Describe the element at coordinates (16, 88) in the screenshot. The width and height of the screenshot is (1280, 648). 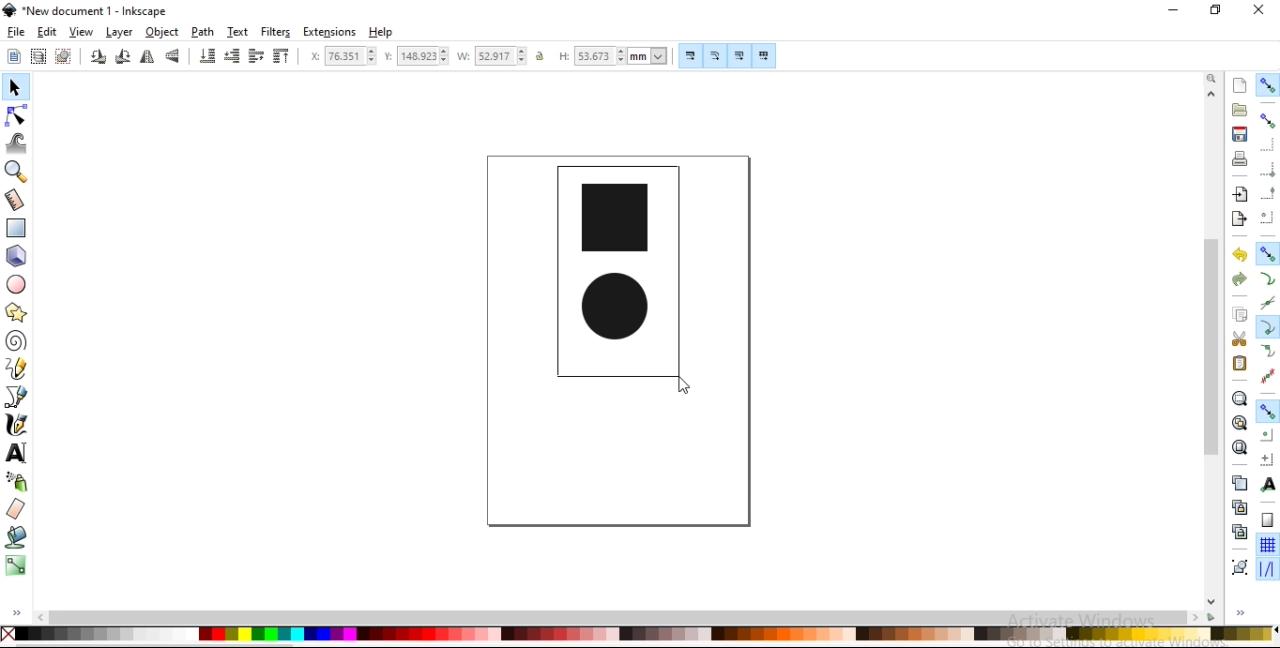
I see `select and transform objects` at that location.